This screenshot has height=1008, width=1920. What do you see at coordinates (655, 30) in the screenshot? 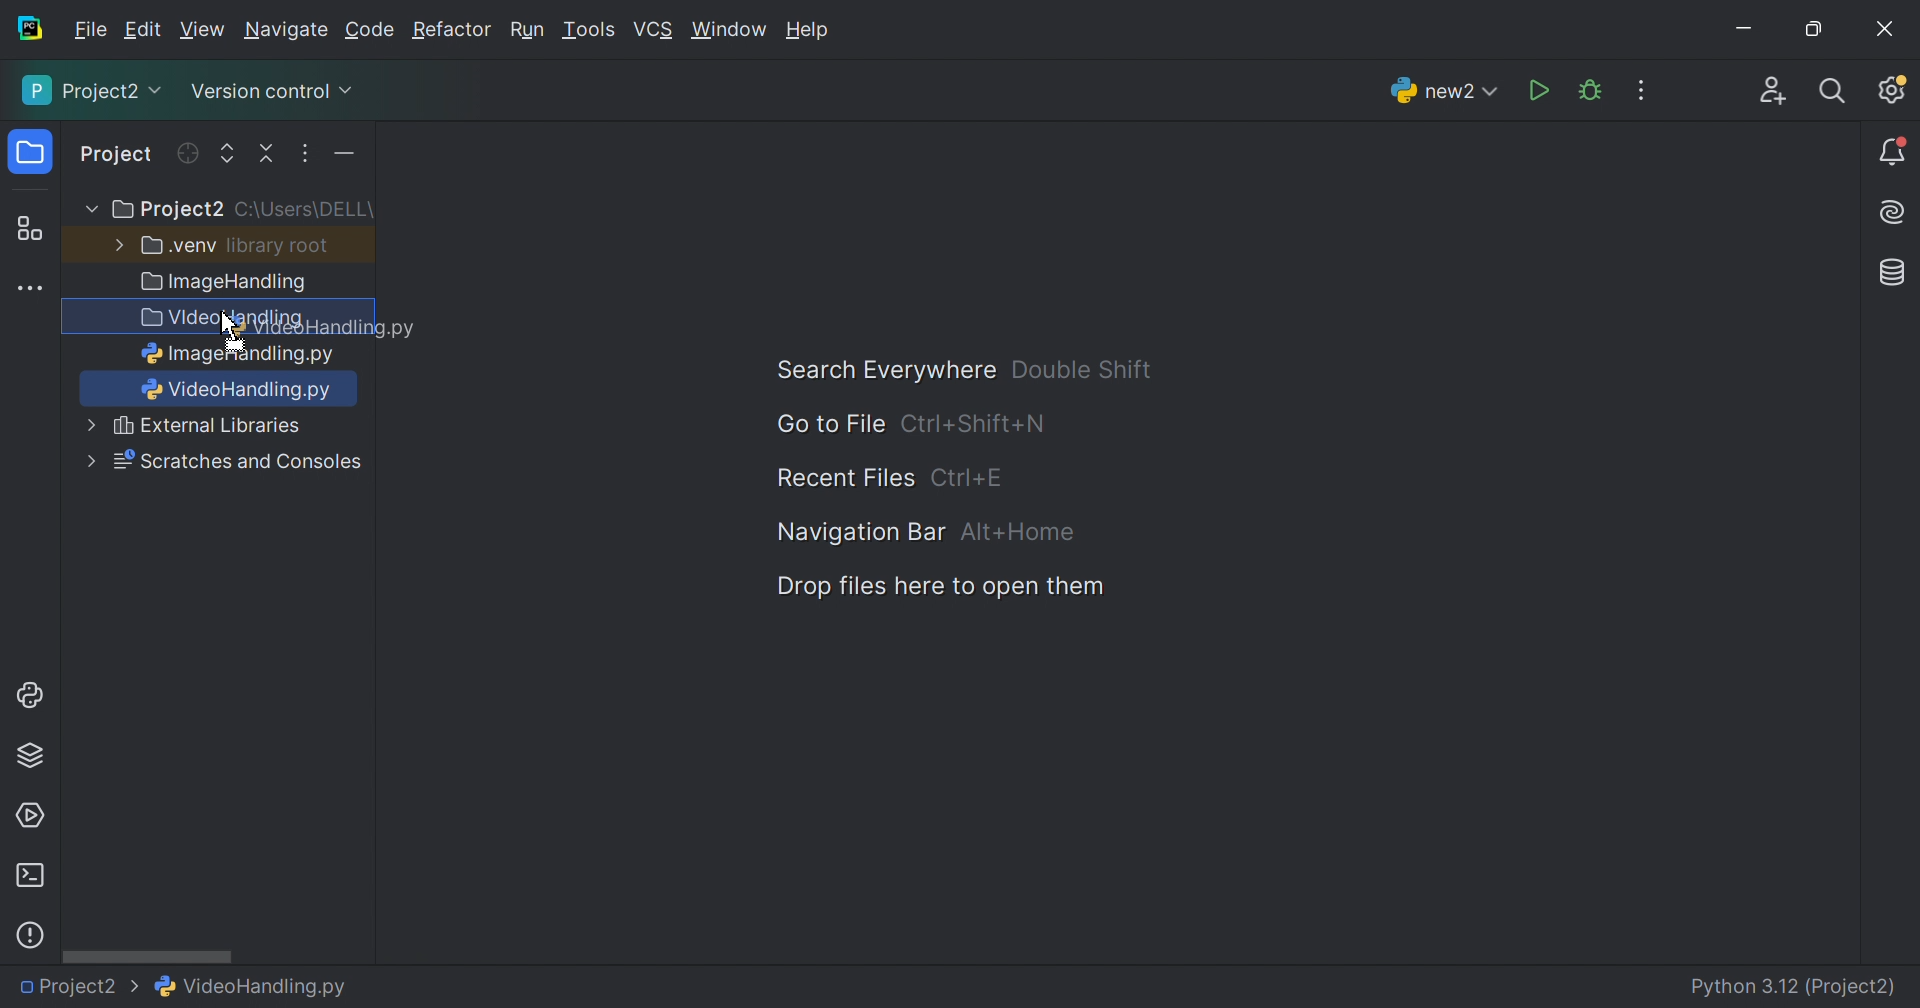
I see `VCS` at bounding box center [655, 30].